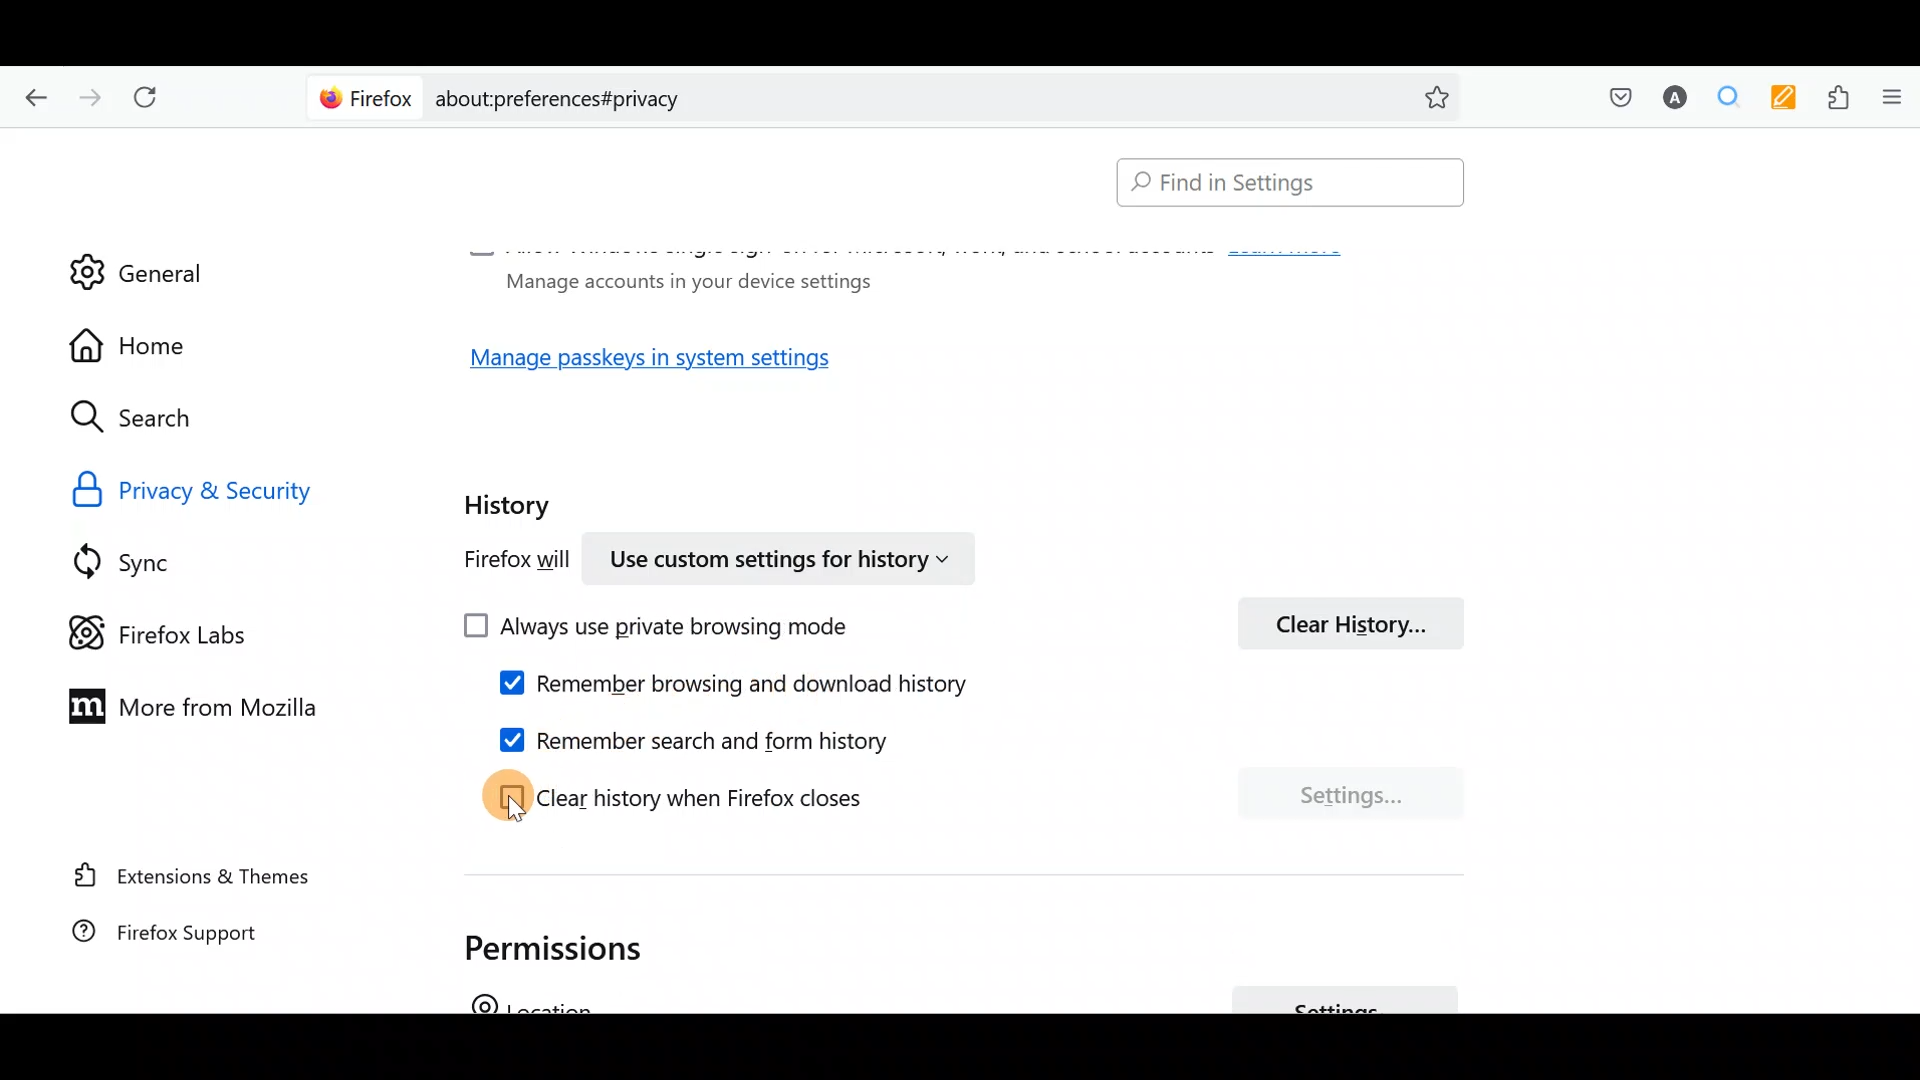  What do you see at coordinates (566, 943) in the screenshot?
I see `Permissions` at bounding box center [566, 943].